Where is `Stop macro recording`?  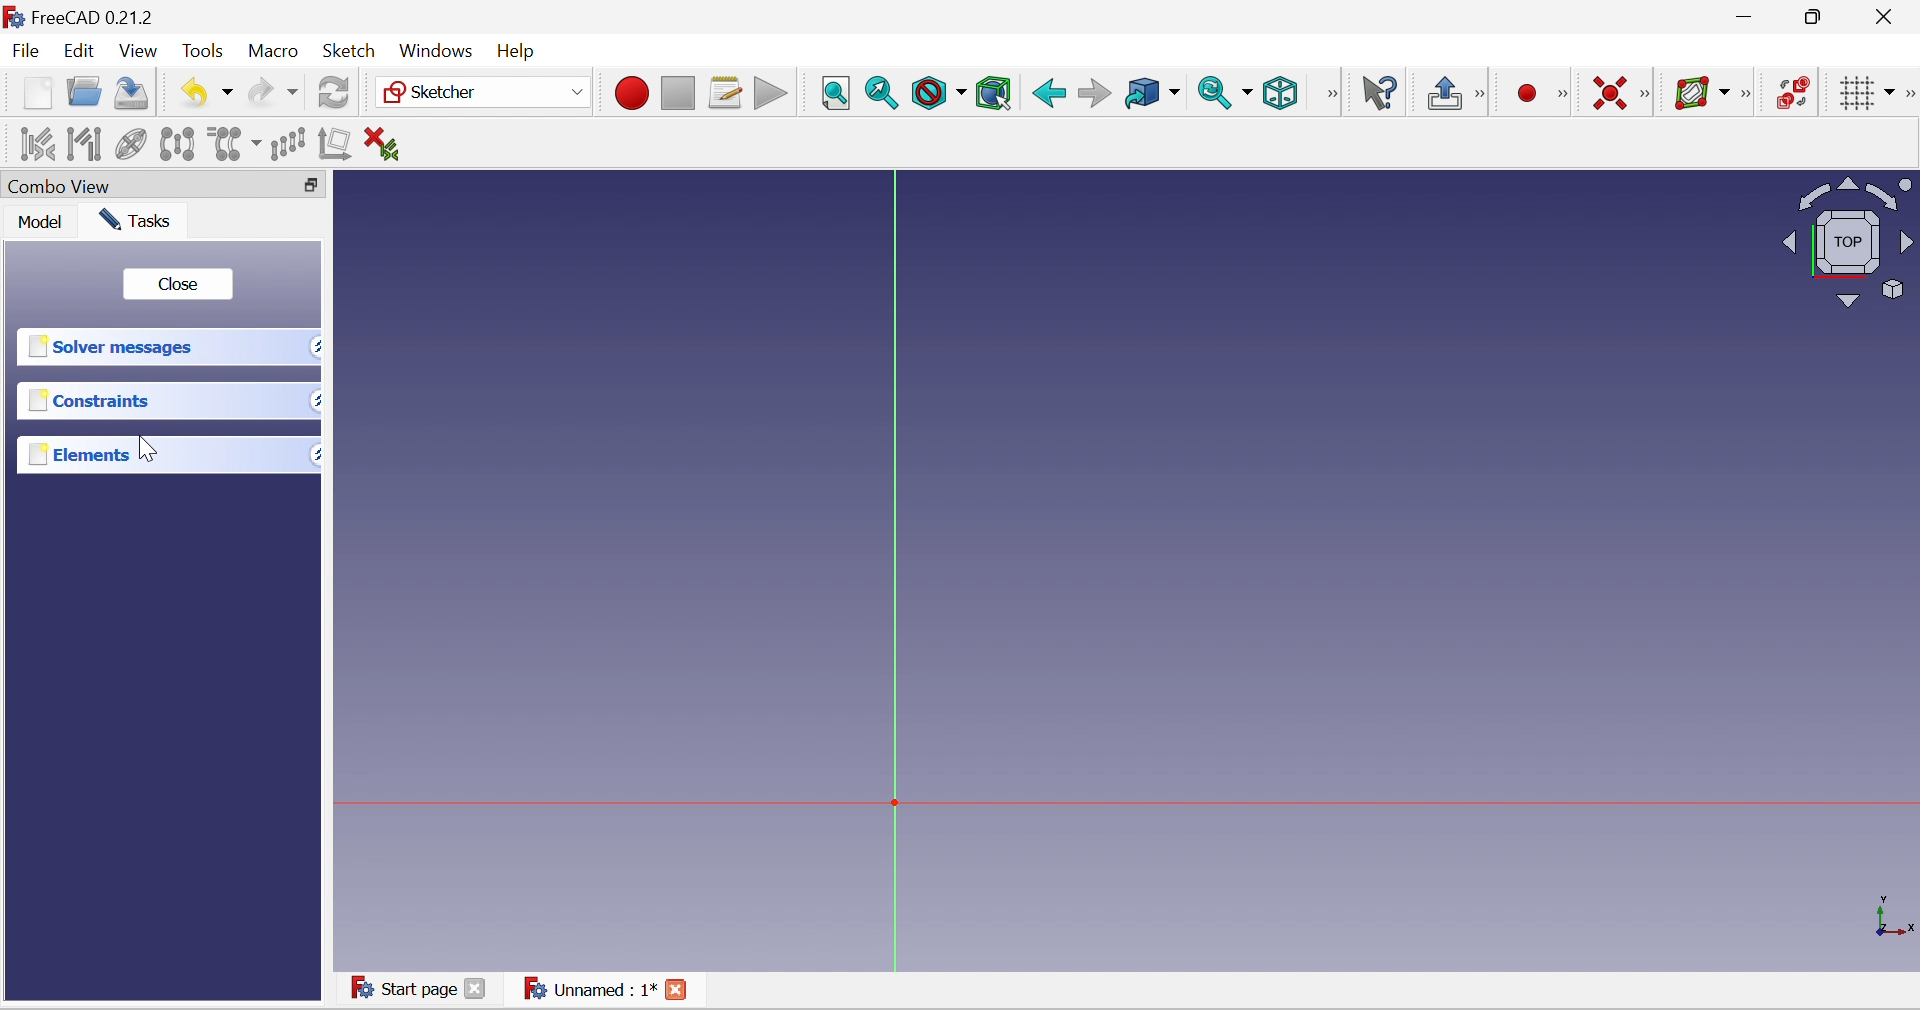 Stop macro recording is located at coordinates (676, 93).